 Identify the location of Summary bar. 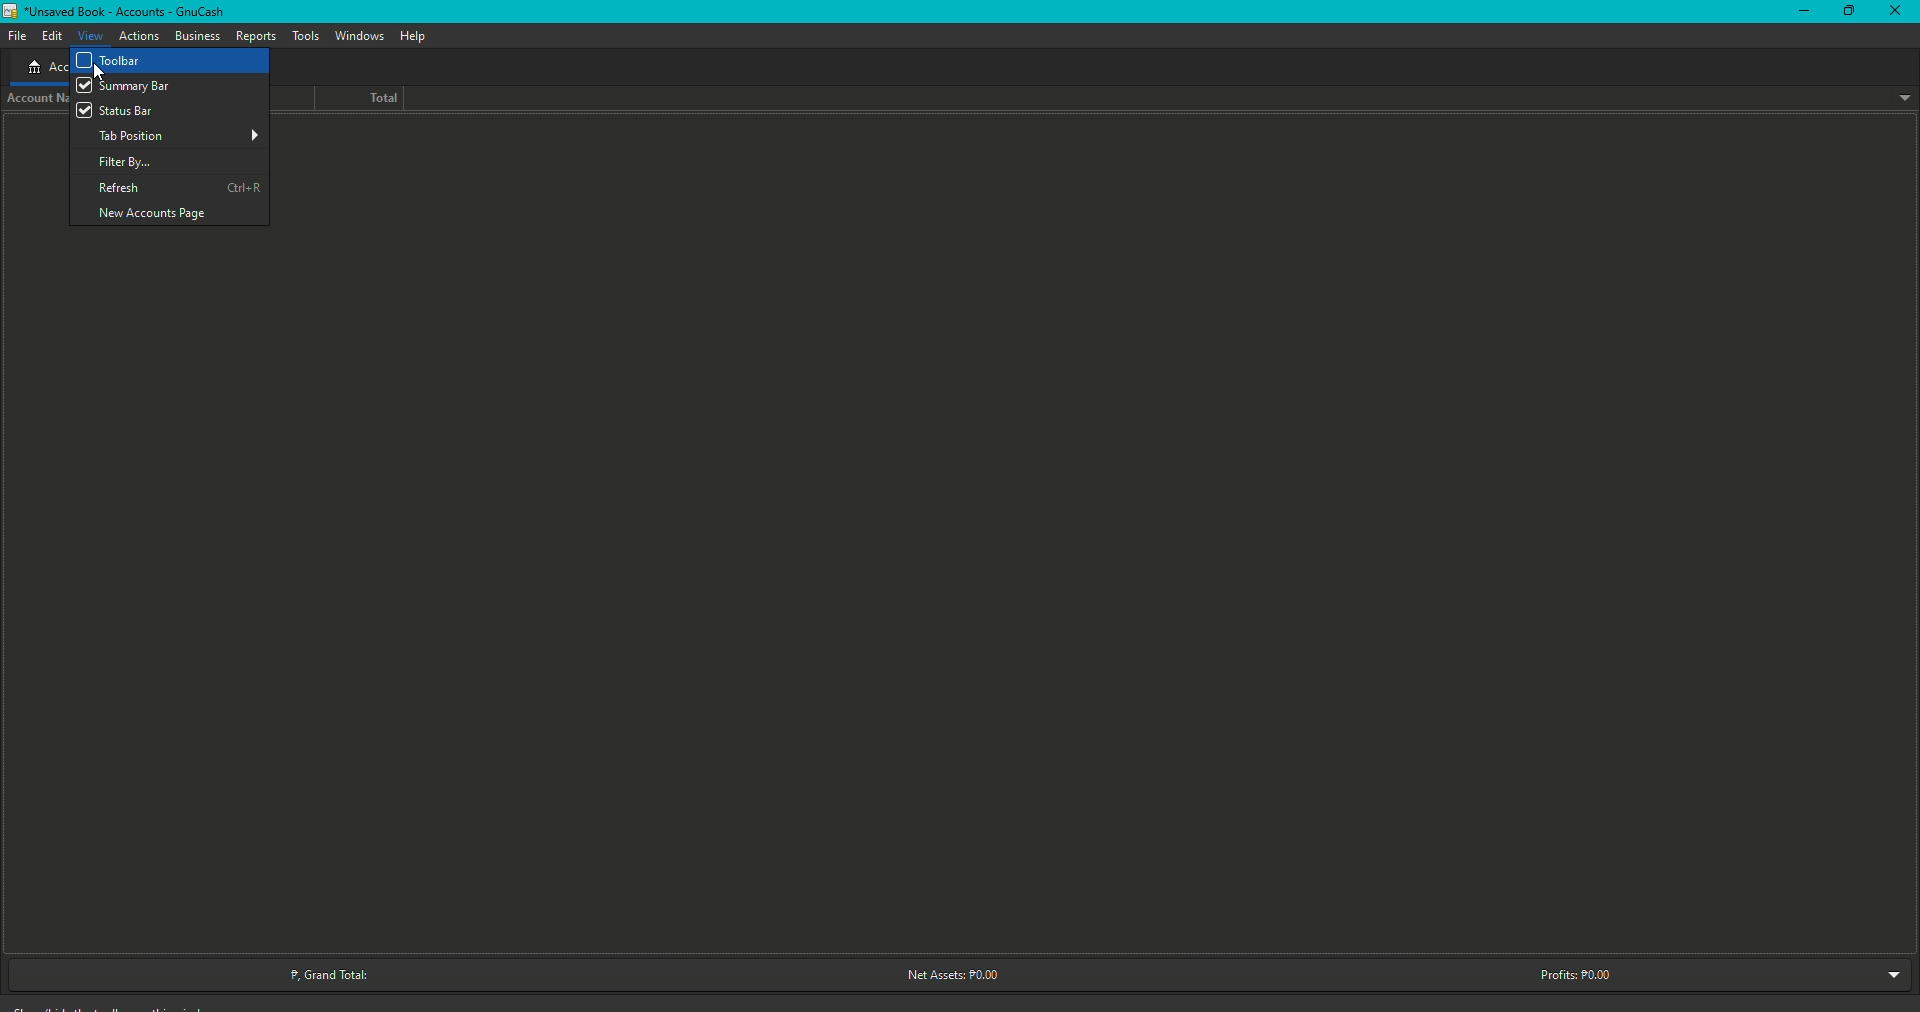
(125, 85).